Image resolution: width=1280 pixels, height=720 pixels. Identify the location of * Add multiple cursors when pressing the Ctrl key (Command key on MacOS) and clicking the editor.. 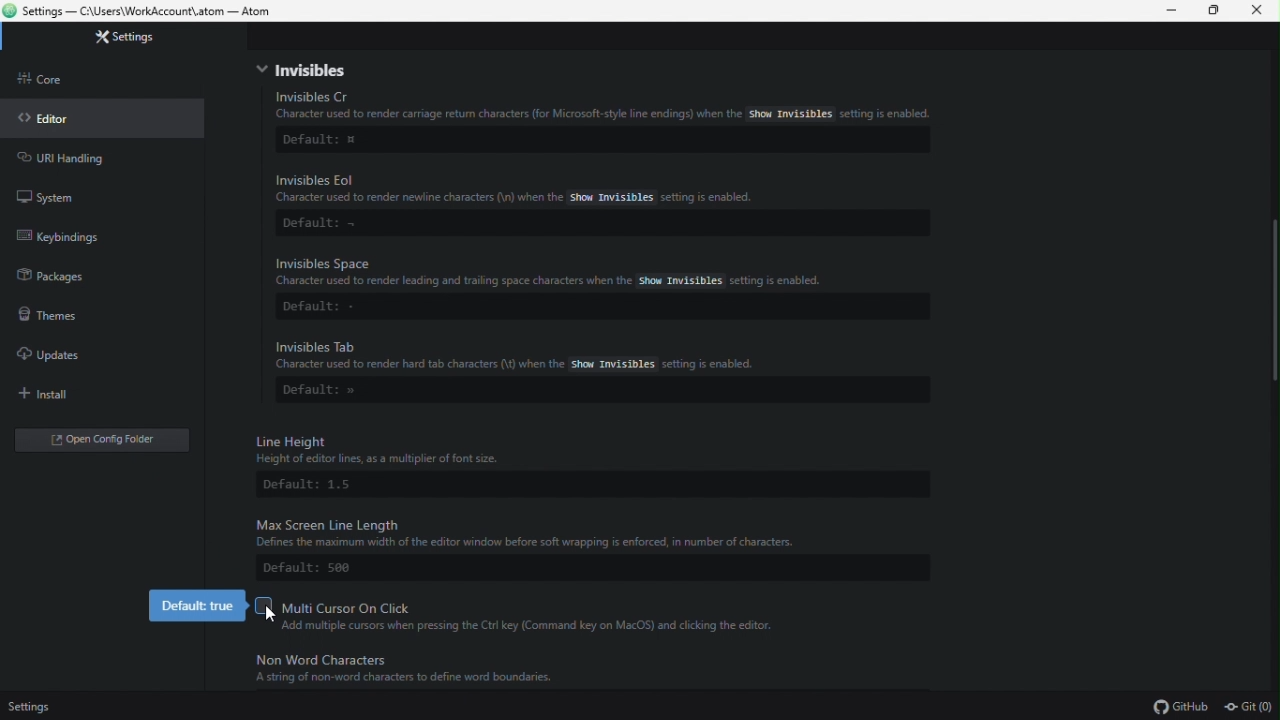
(528, 626).